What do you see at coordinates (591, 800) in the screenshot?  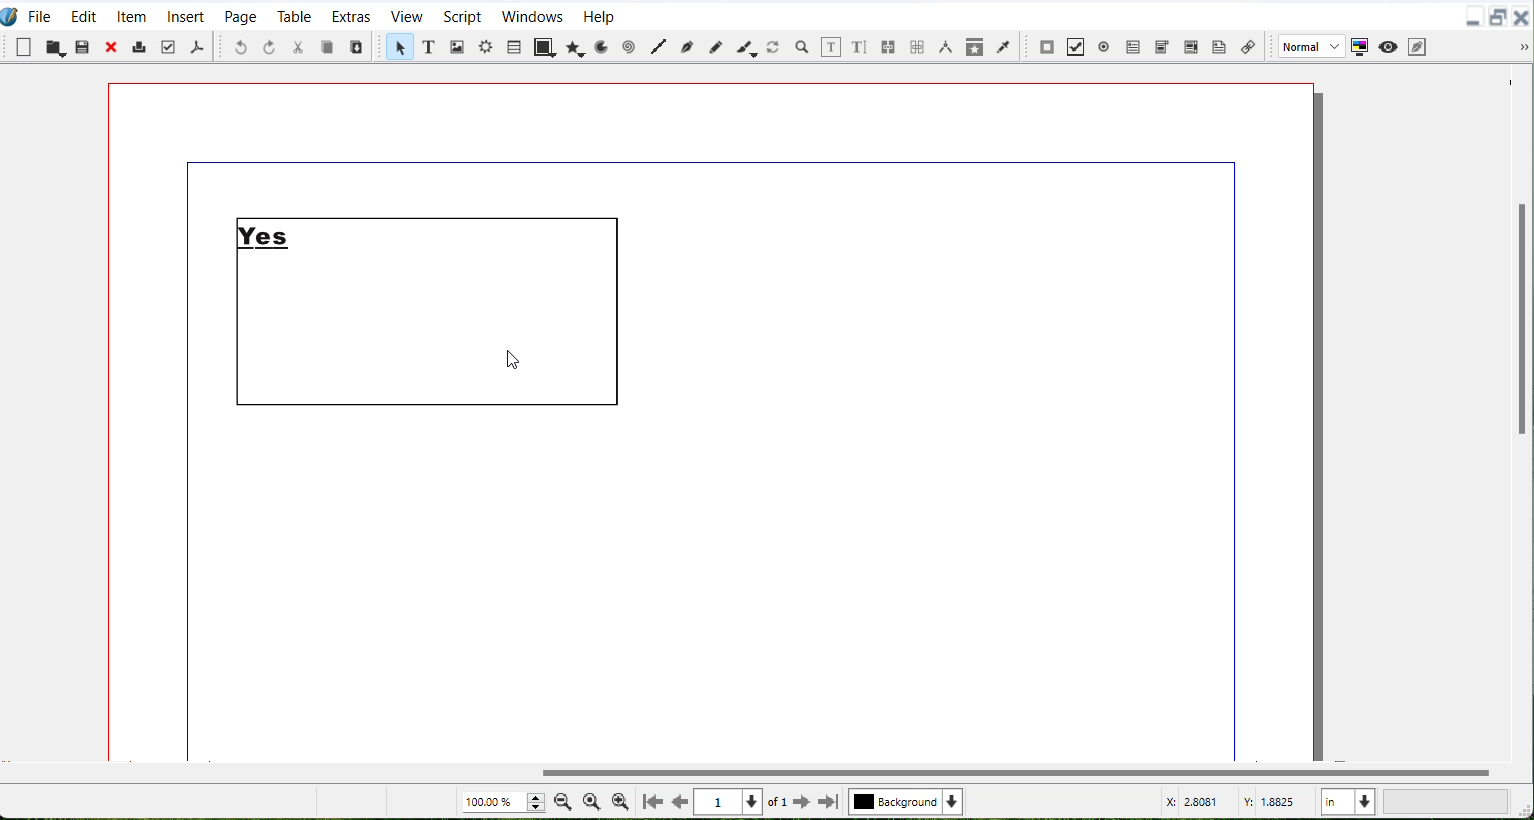 I see `Zoom to 100%` at bounding box center [591, 800].